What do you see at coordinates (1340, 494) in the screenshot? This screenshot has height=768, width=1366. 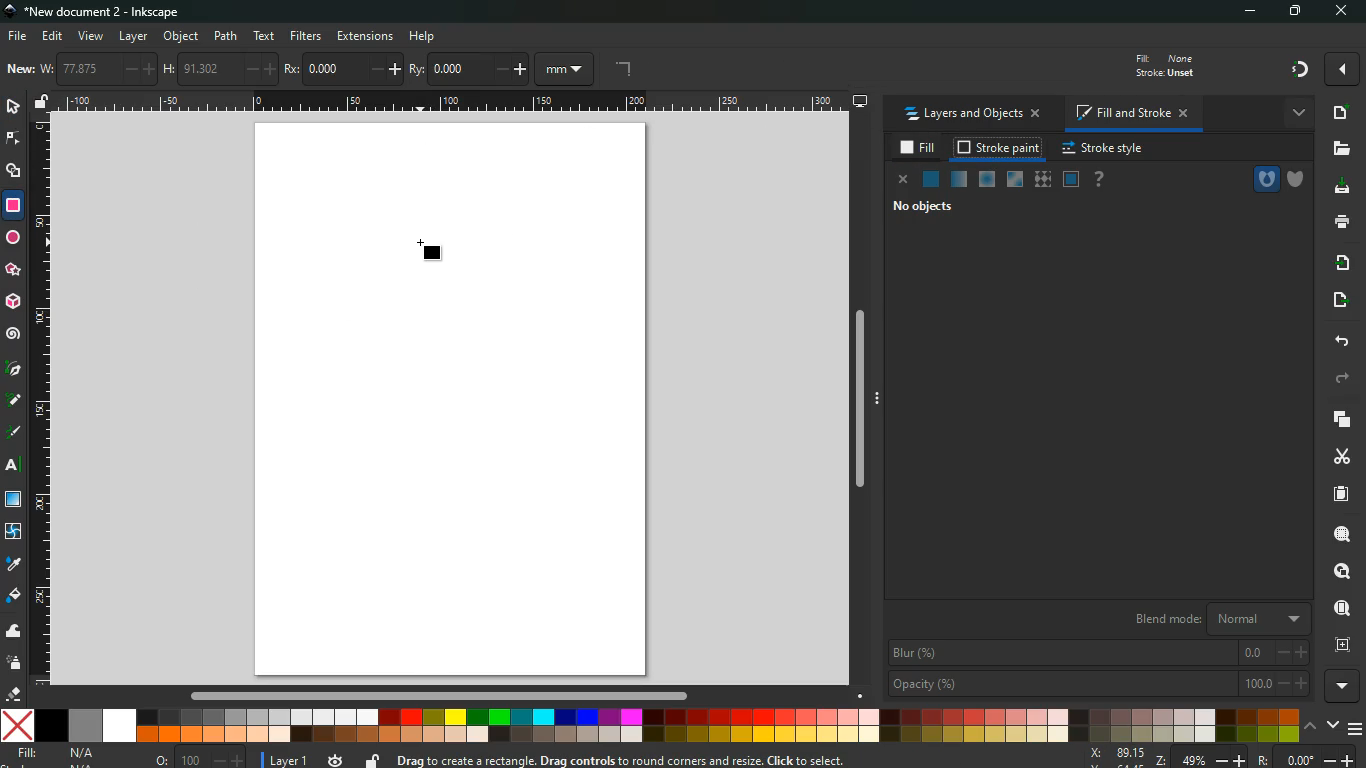 I see `paper` at bounding box center [1340, 494].